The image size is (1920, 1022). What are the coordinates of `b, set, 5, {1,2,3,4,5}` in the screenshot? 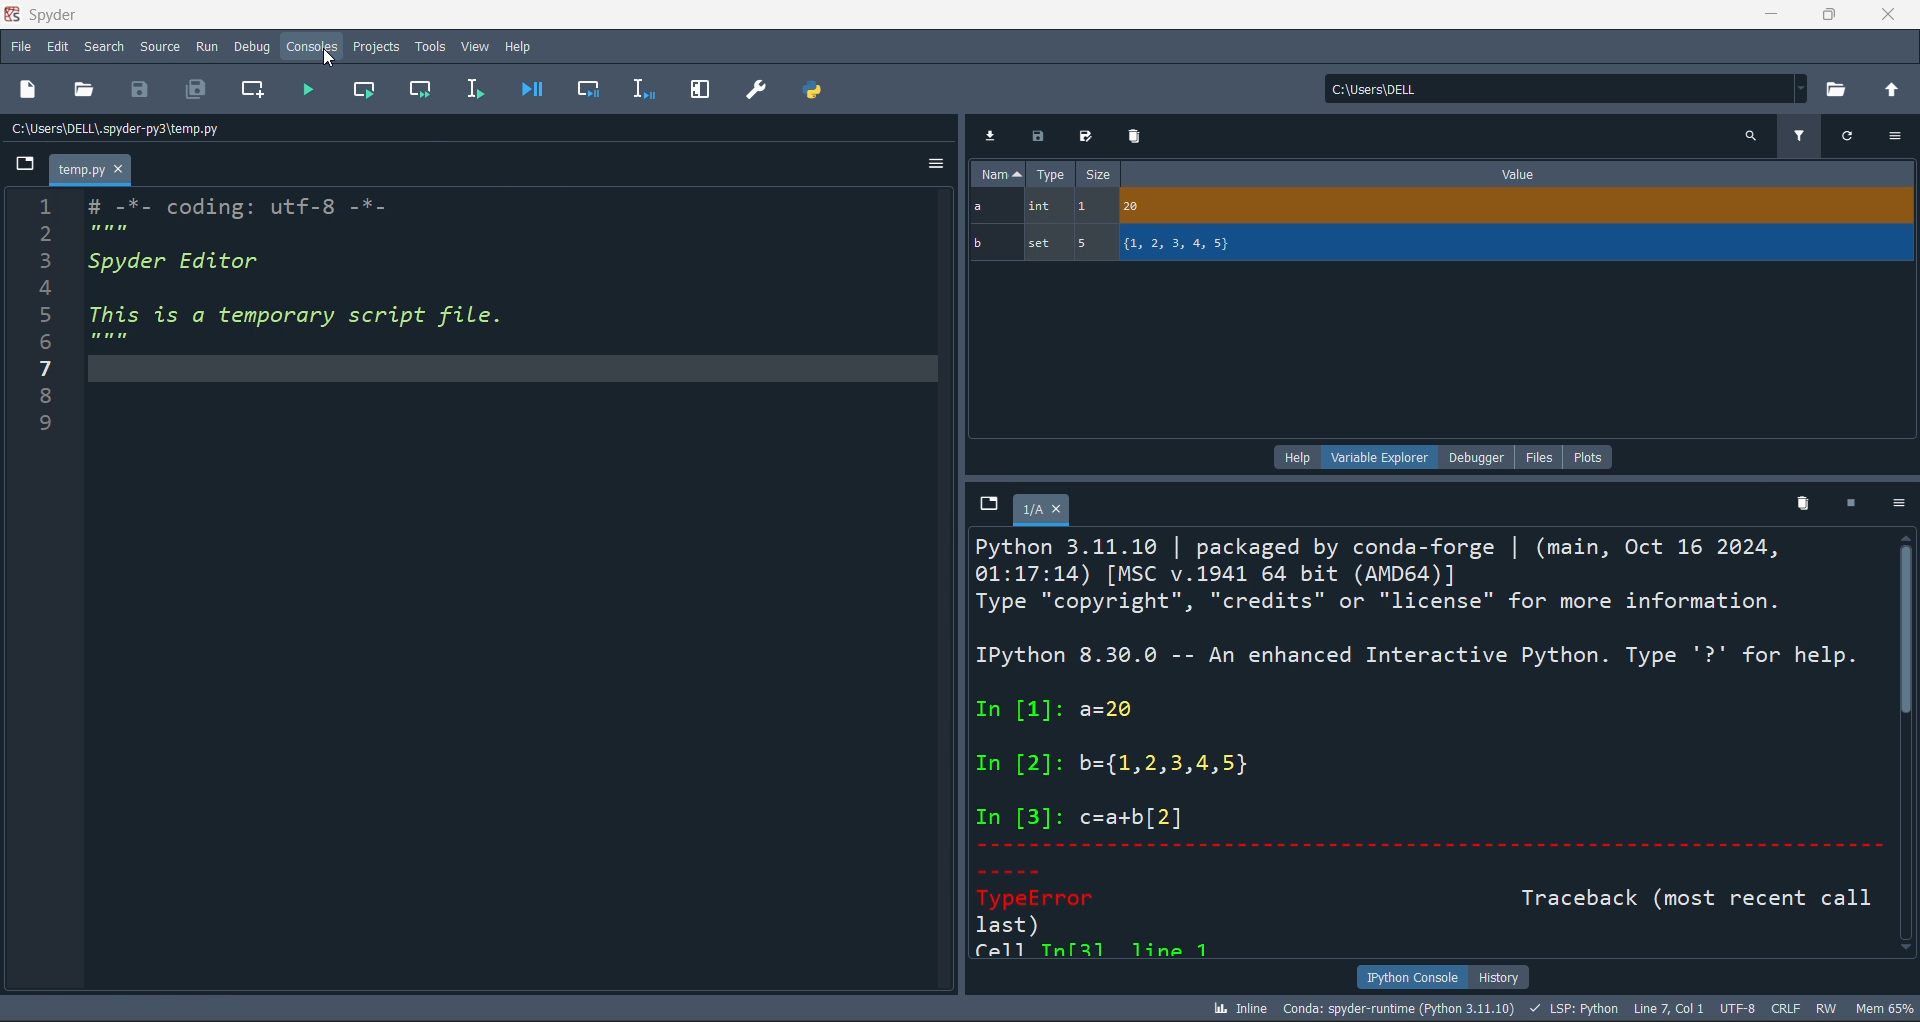 It's located at (1441, 246).